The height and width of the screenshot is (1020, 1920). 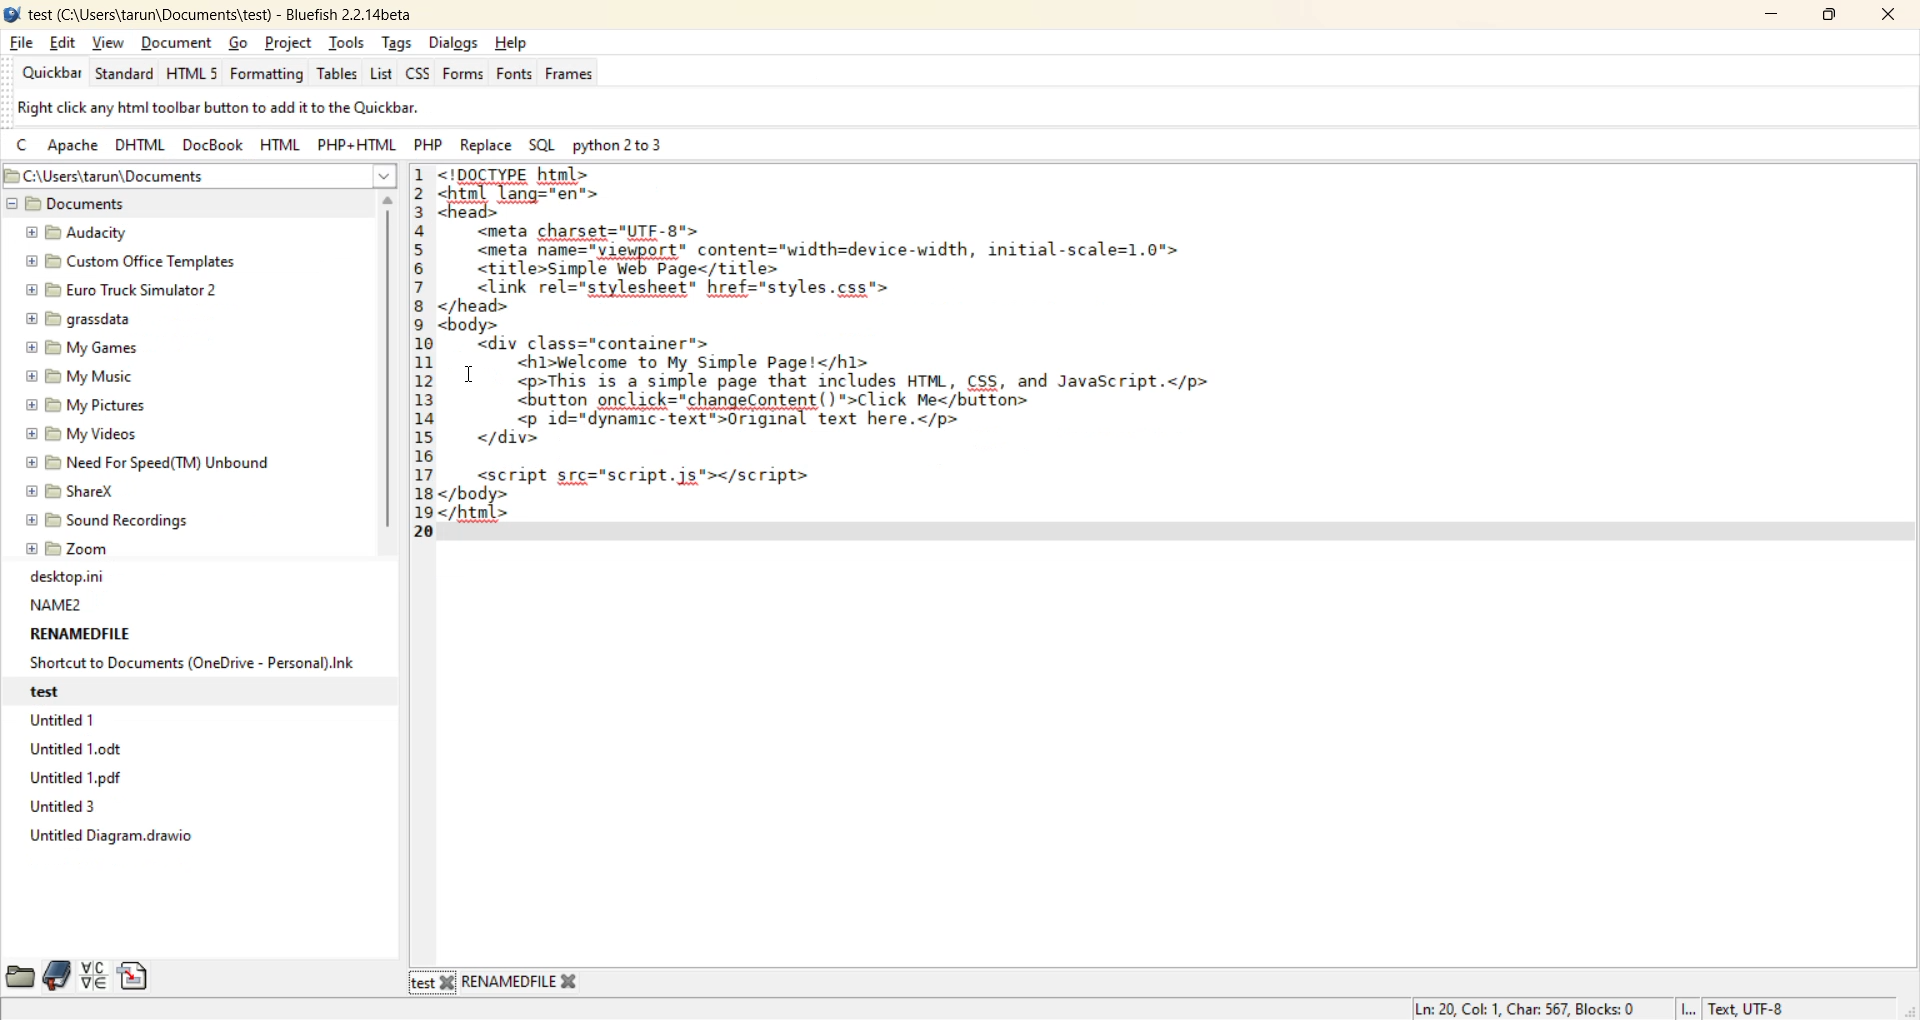 I want to click on bookmarks, so click(x=58, y=974).